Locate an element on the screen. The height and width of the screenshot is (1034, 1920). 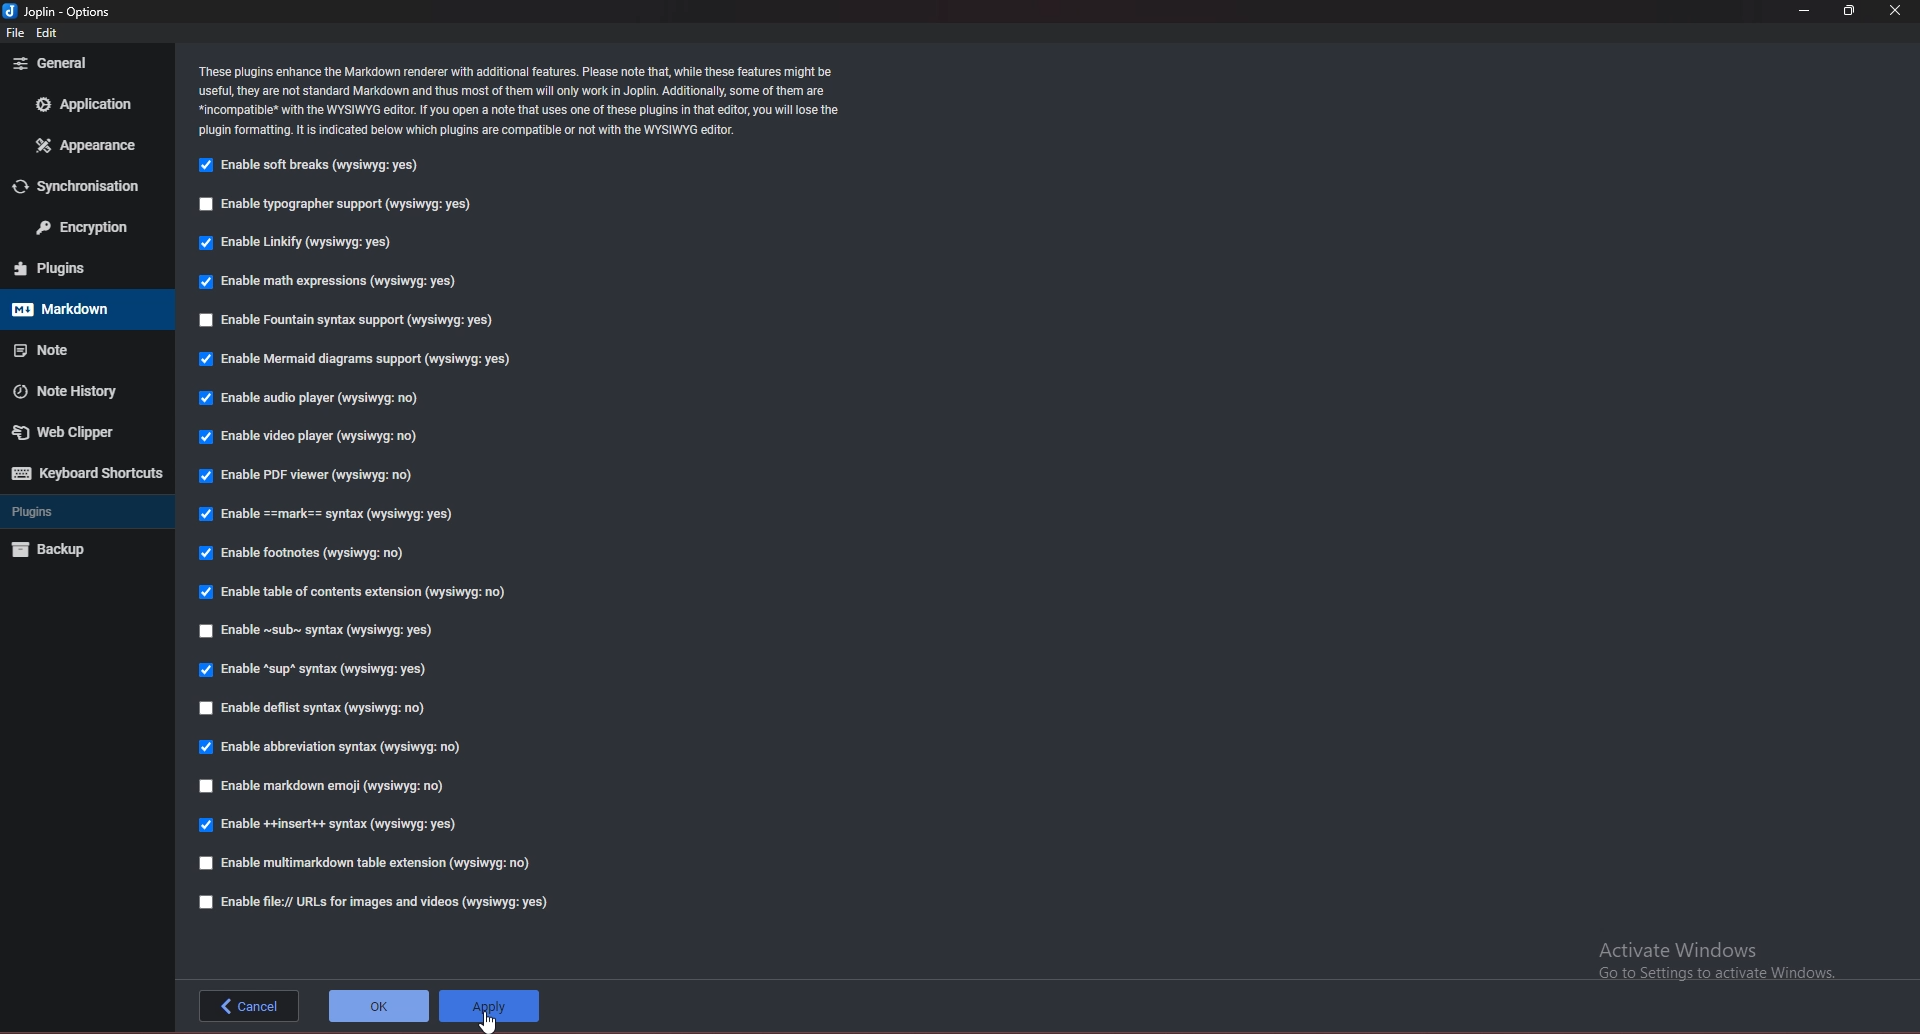
general is located at coordinates (88, 62).